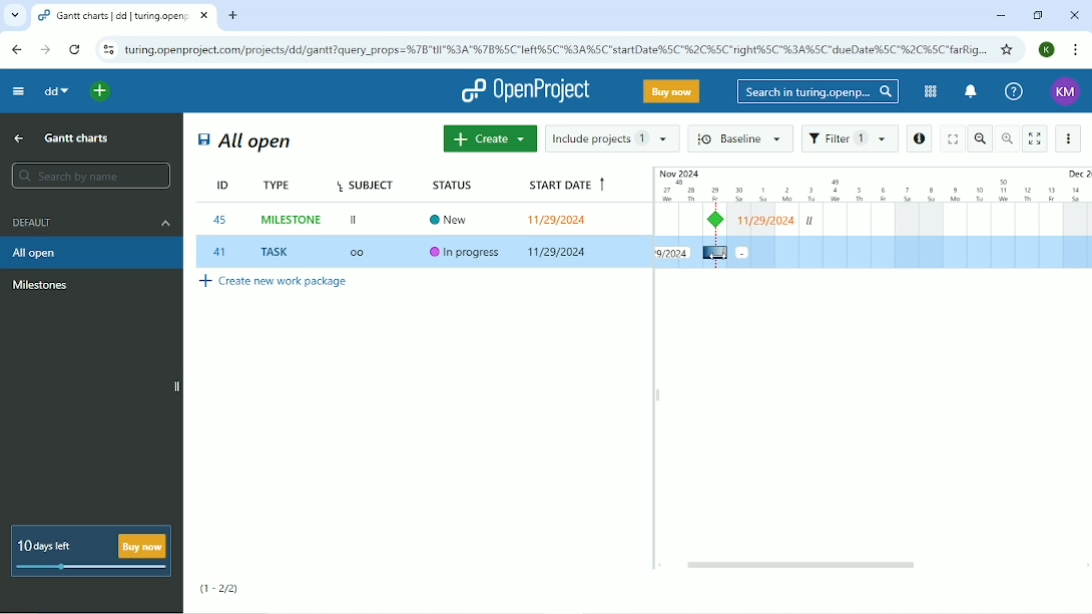 The width and height of the screenshot is (1092, 614). What do you see at coordinates (998, 16) in the screenshot?
I see `Minimize` at bounding box center [998, 16].